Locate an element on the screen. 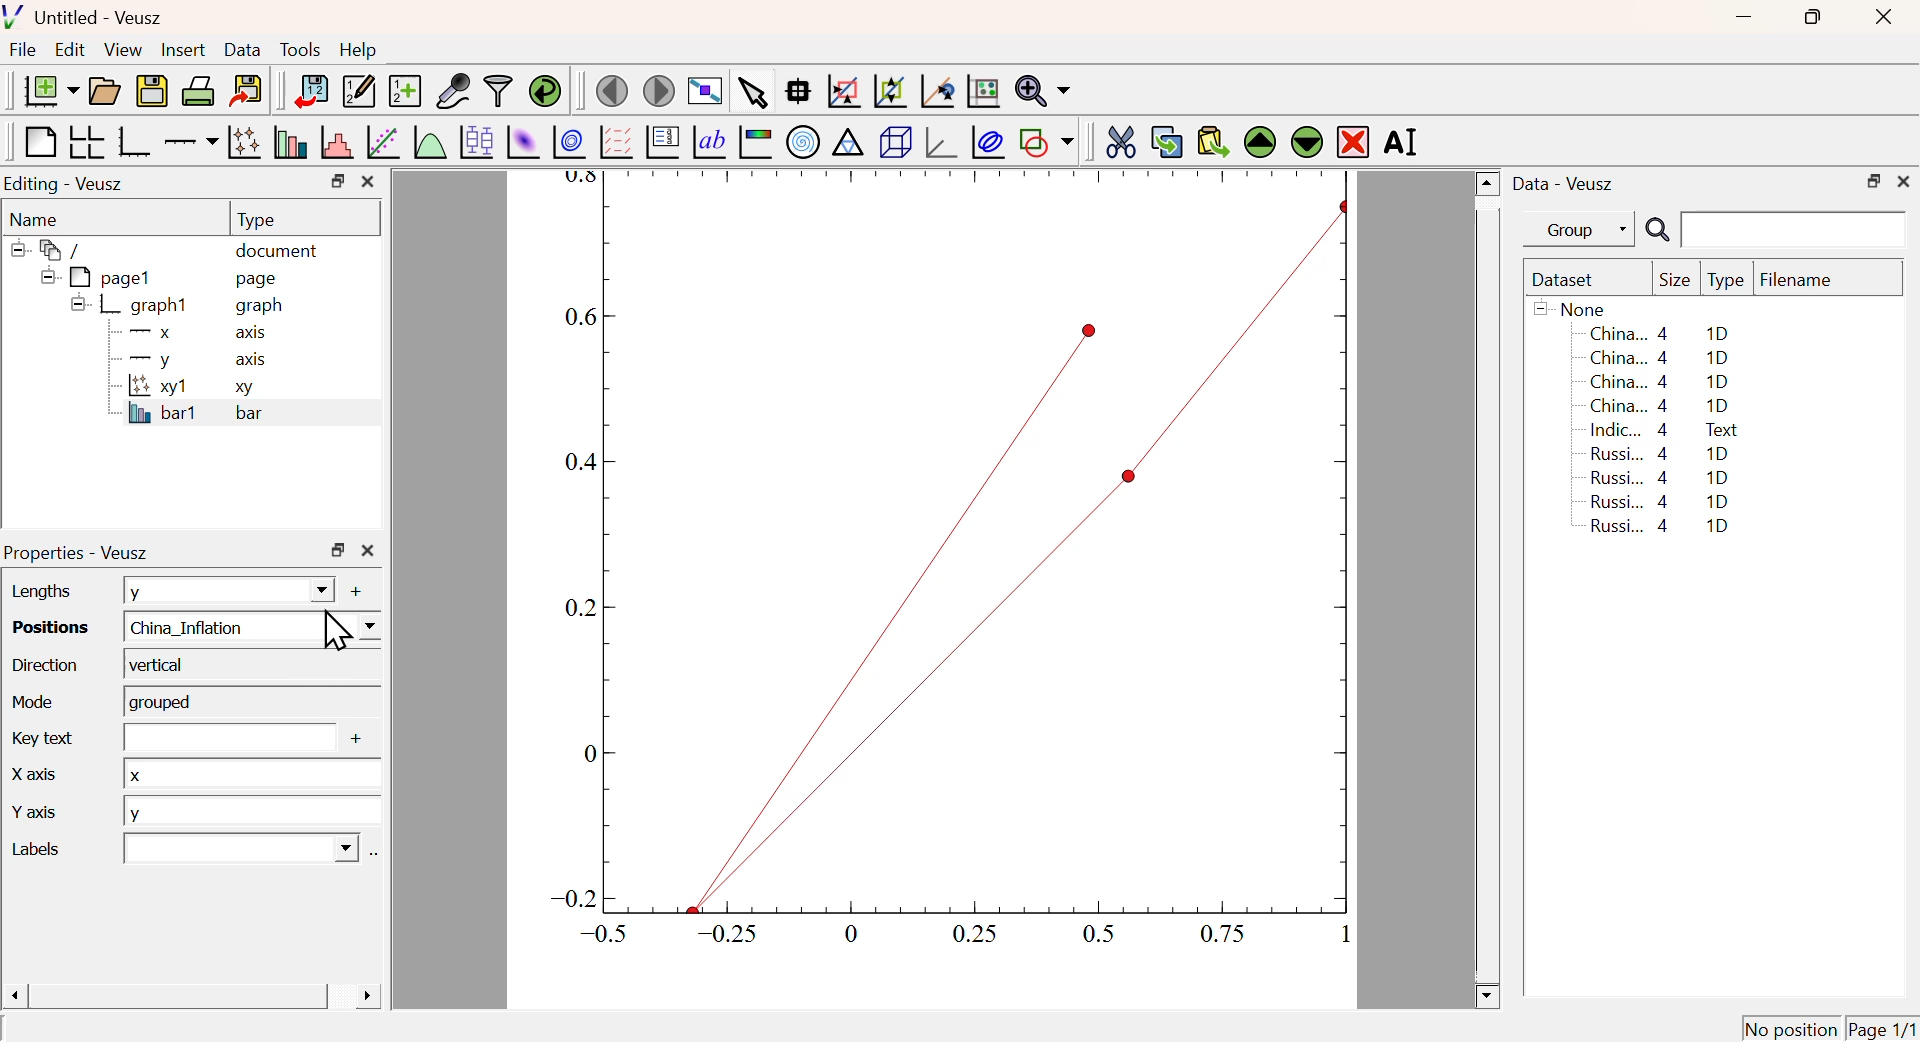 Image resolution: width=1920 pixels, height=1042 pixels. Plot Vector Field is located at coordinates (613, 141).